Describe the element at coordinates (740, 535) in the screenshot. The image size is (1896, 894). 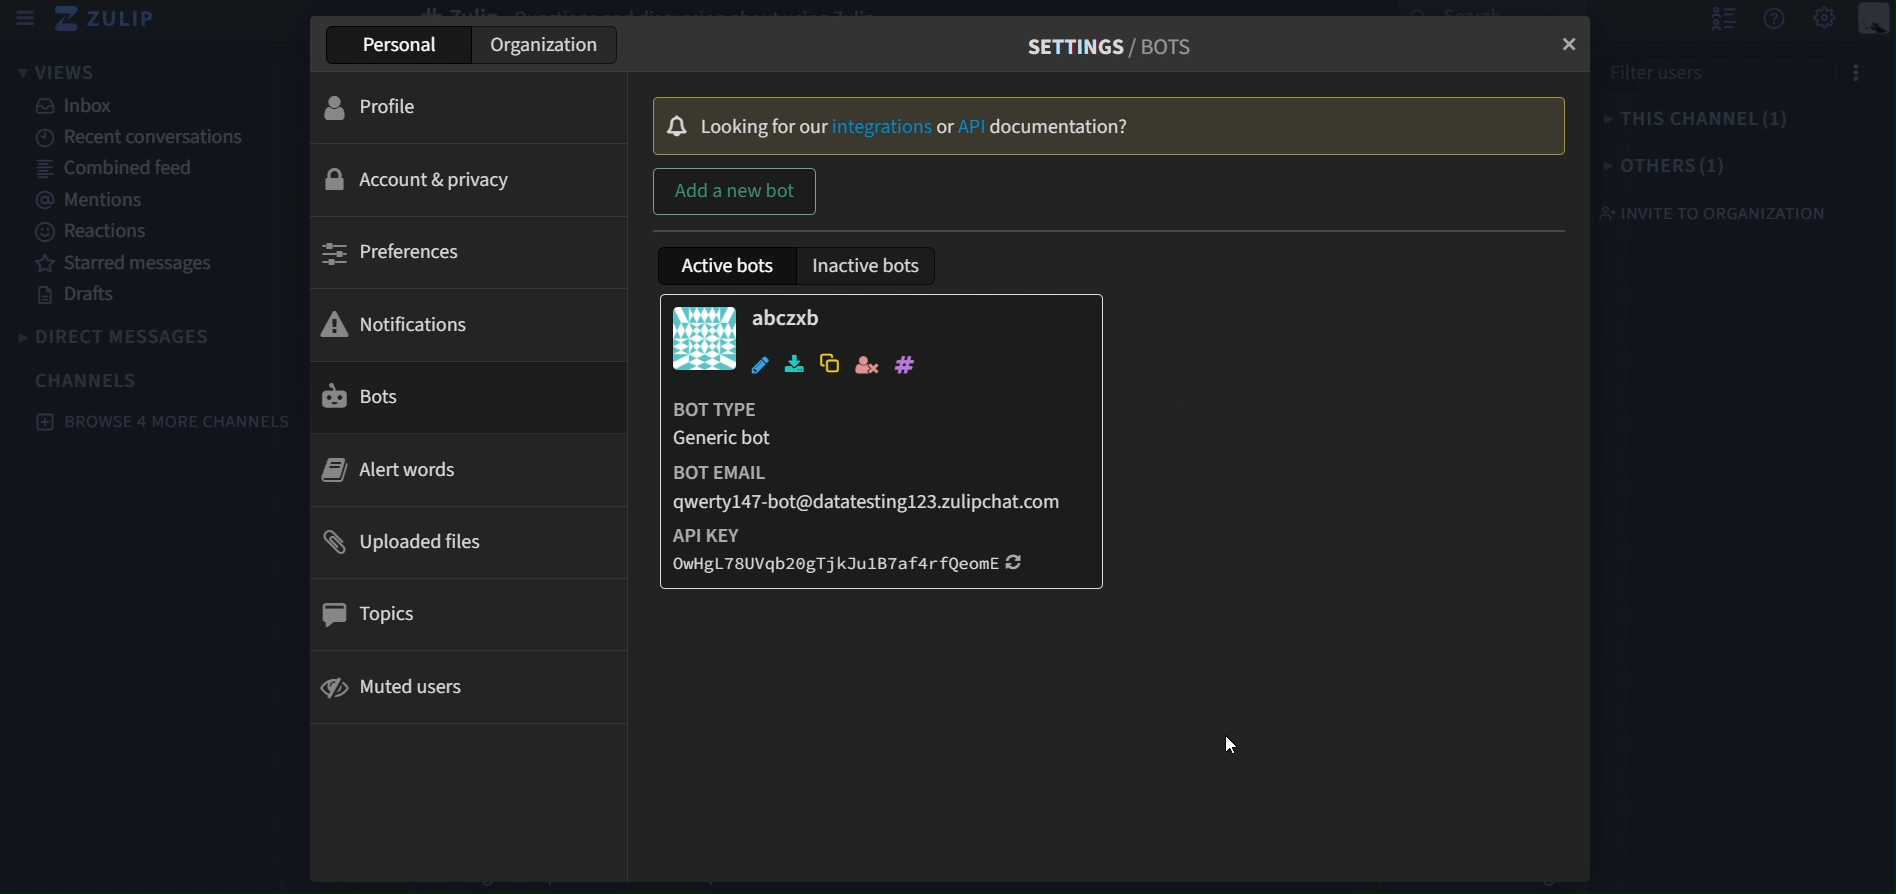
I see `API Key` at that location.